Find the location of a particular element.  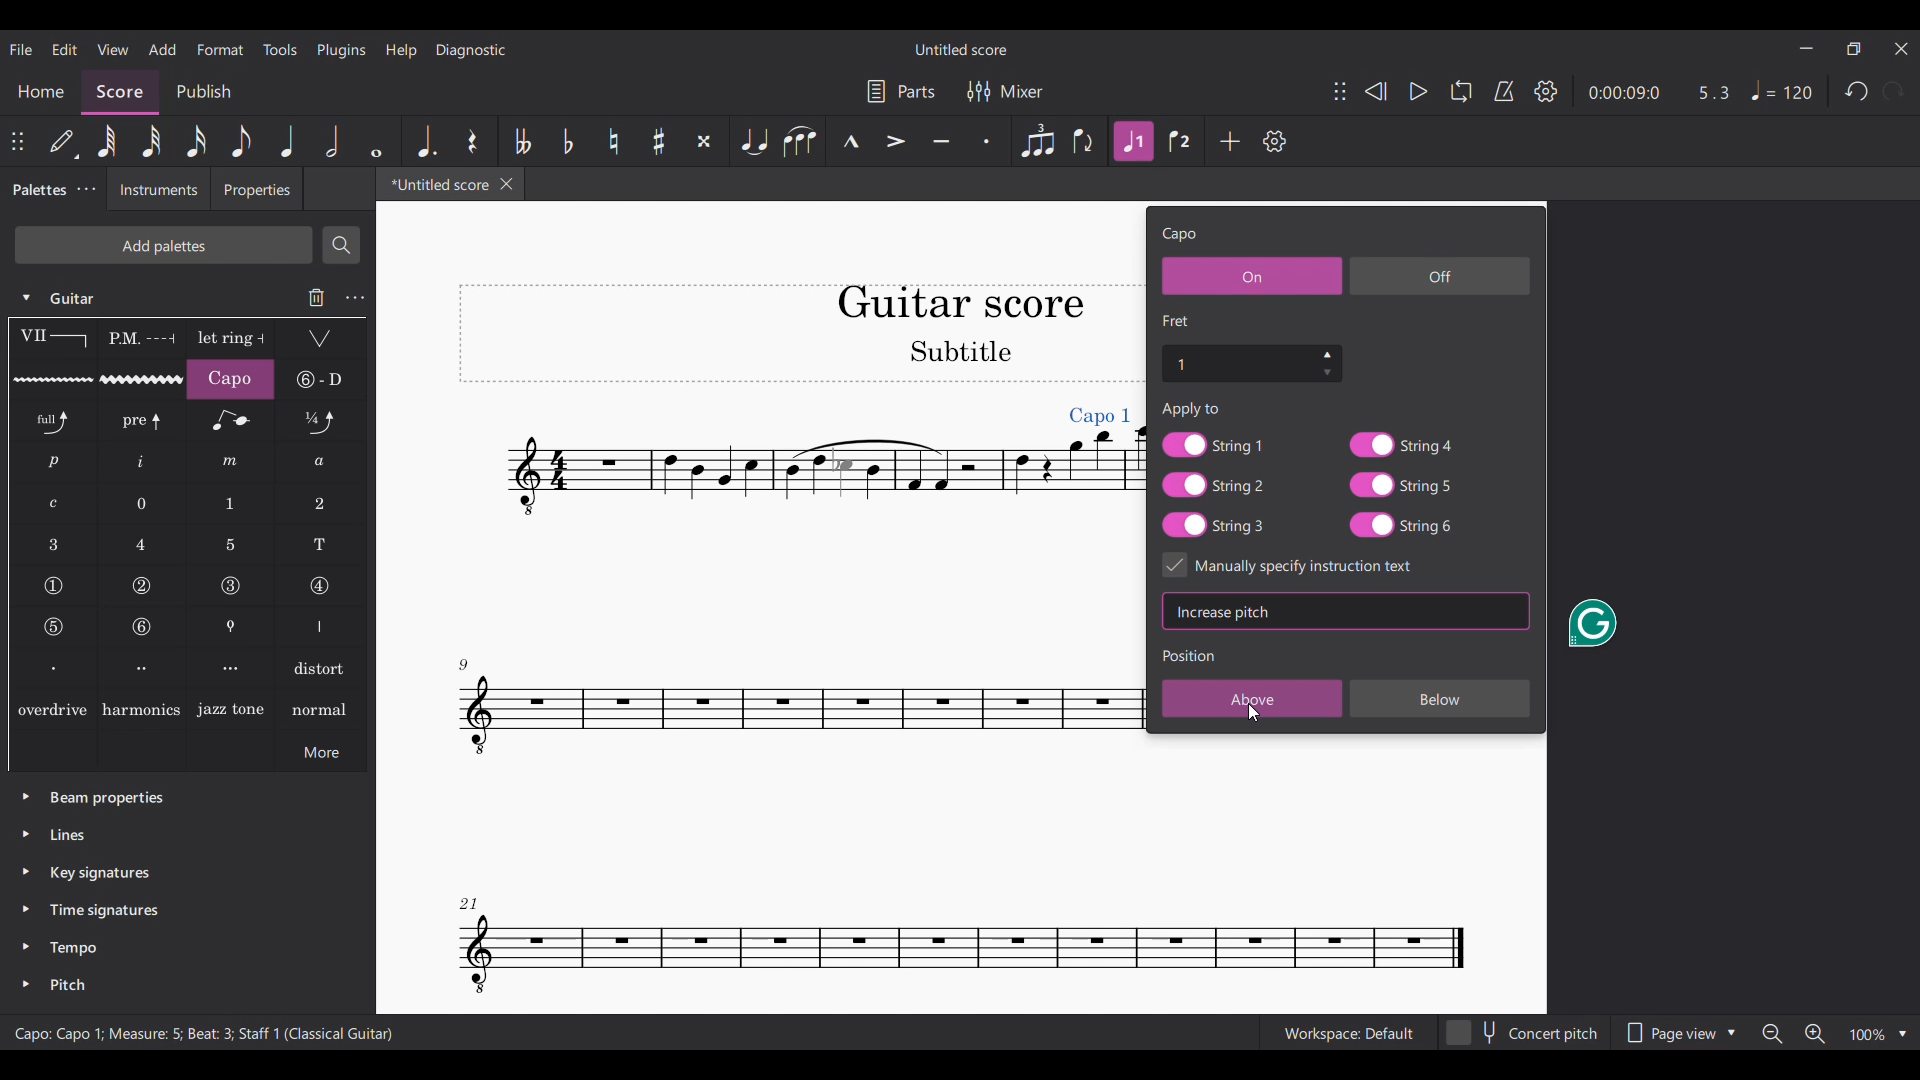

Description of current selection is located at coordinates (205, 1033).